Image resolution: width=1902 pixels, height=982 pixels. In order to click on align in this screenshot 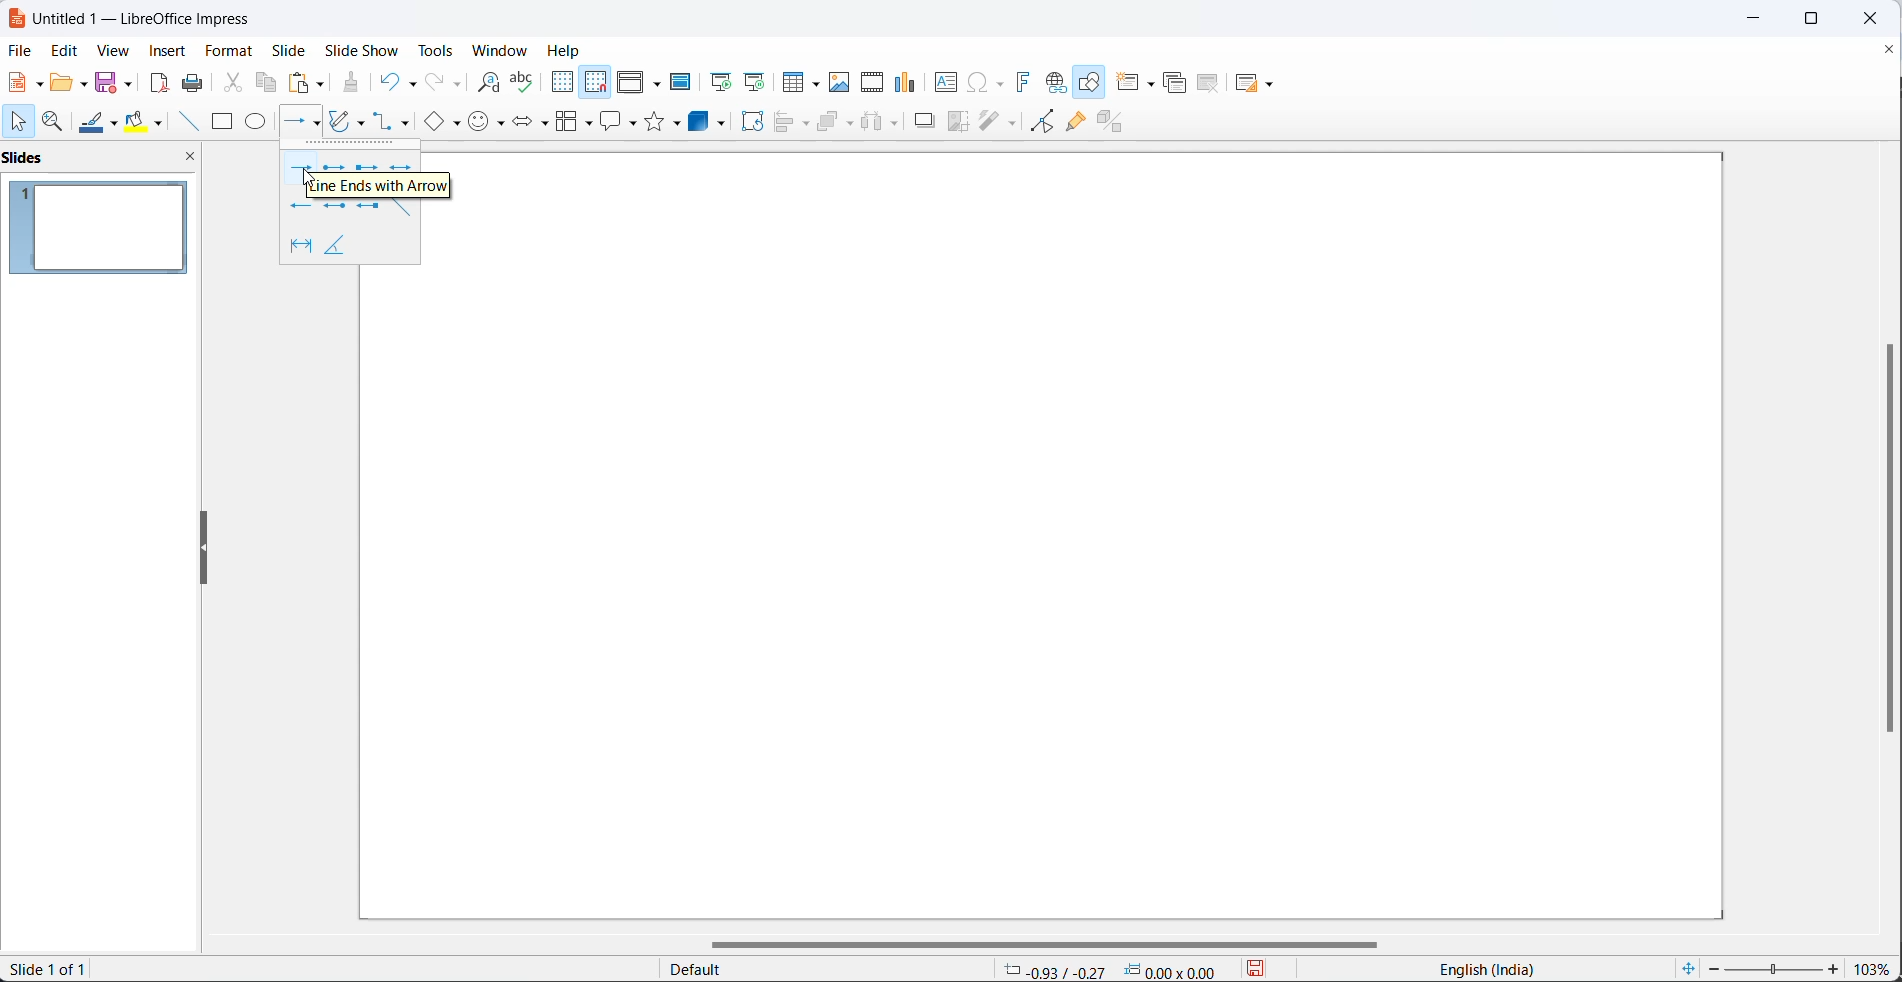, I will do `click(794, 123)`.